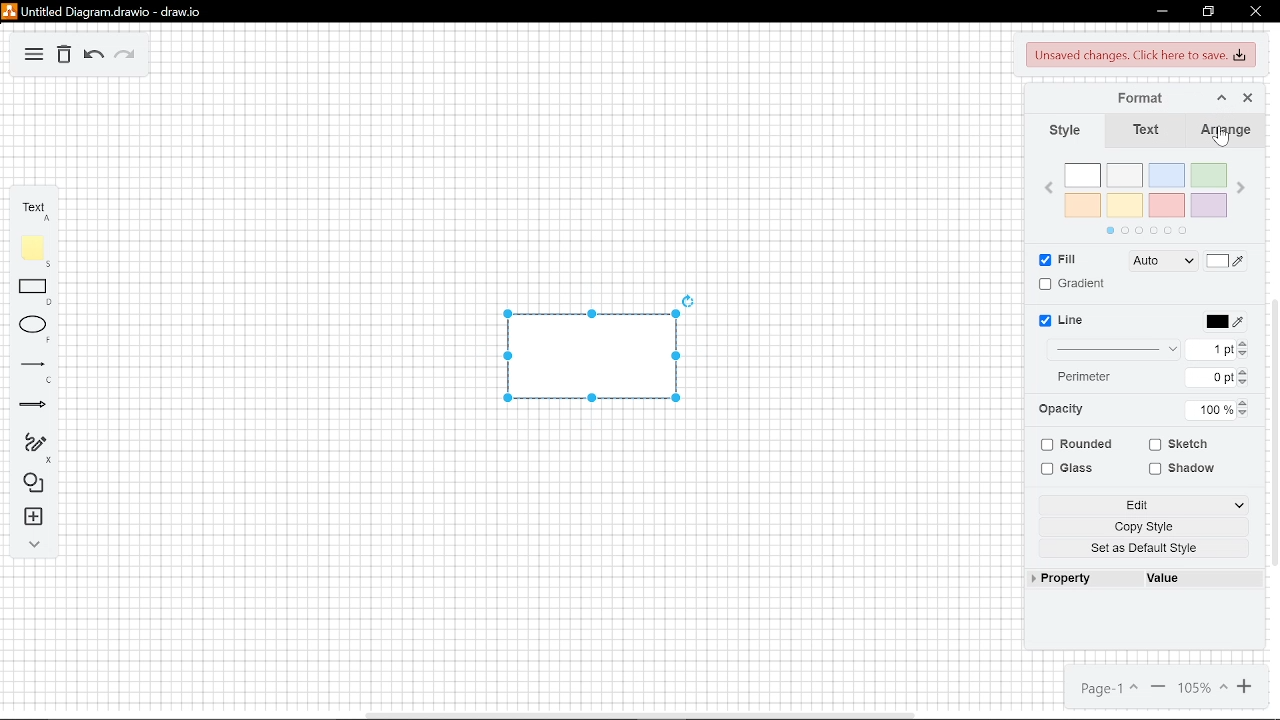 The height and width of the screenshot is (720, 1280). What do you see at coordinates (126, 57) in the screenshot?
I see `redo` at bounding box center [126, 57].